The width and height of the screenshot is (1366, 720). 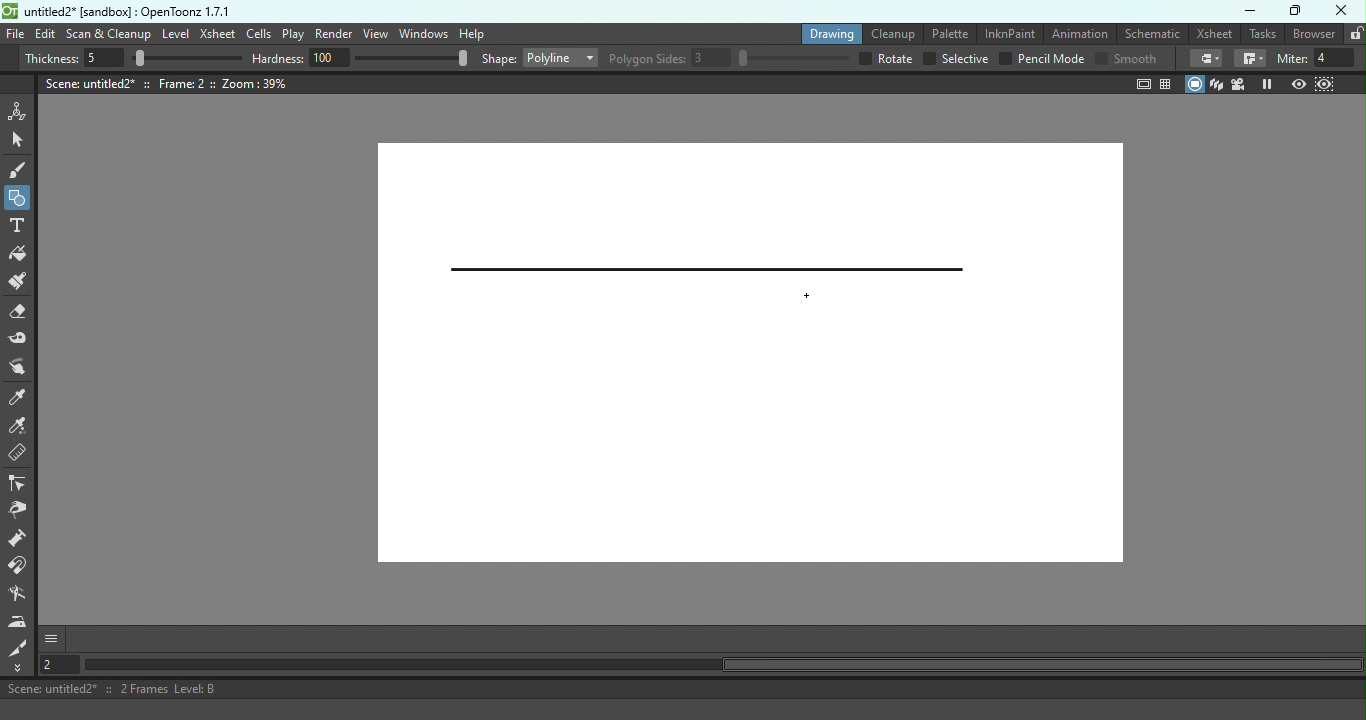 What do you see at coordinates (46, 35) in the screenshot?
I see `Edit` at bounding box center [46, 35].